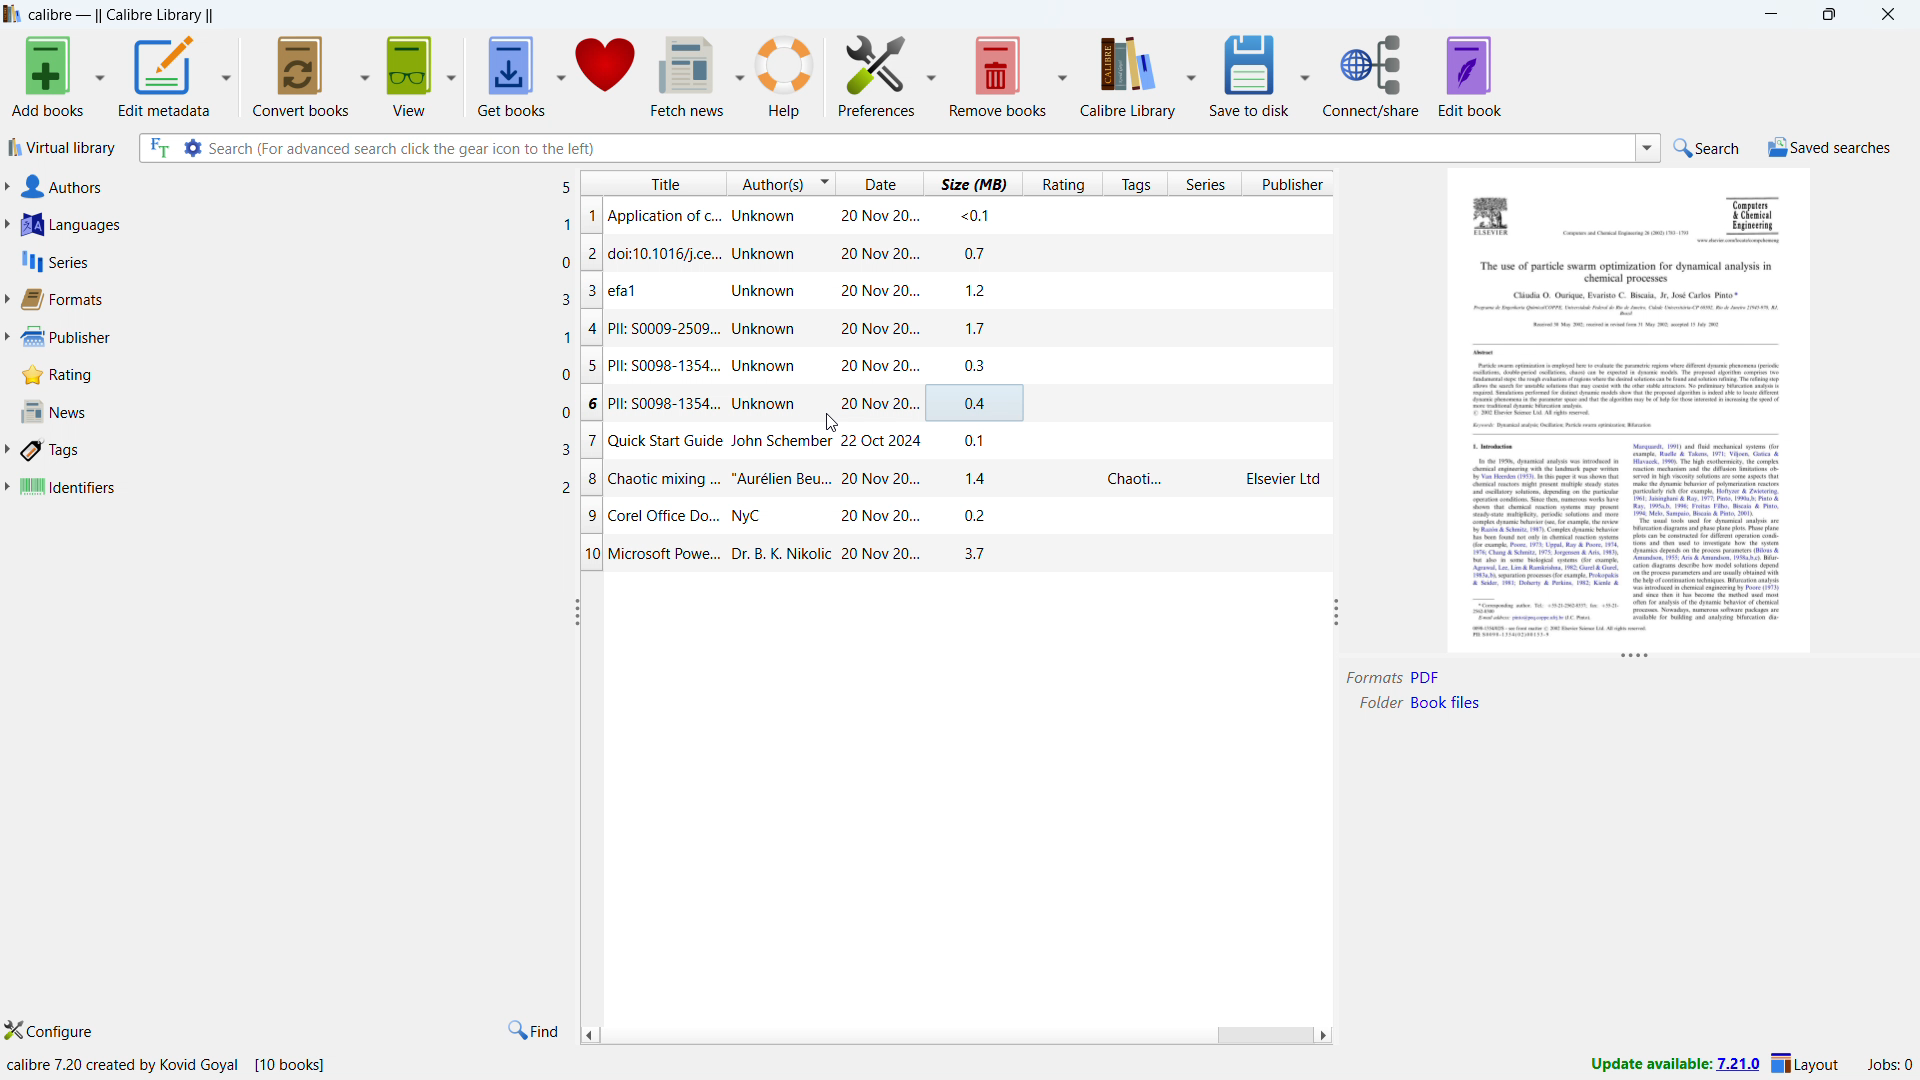  Describe the element at coordinates (1651, 1064) in the screenshot. I see `Update available:` at that location.